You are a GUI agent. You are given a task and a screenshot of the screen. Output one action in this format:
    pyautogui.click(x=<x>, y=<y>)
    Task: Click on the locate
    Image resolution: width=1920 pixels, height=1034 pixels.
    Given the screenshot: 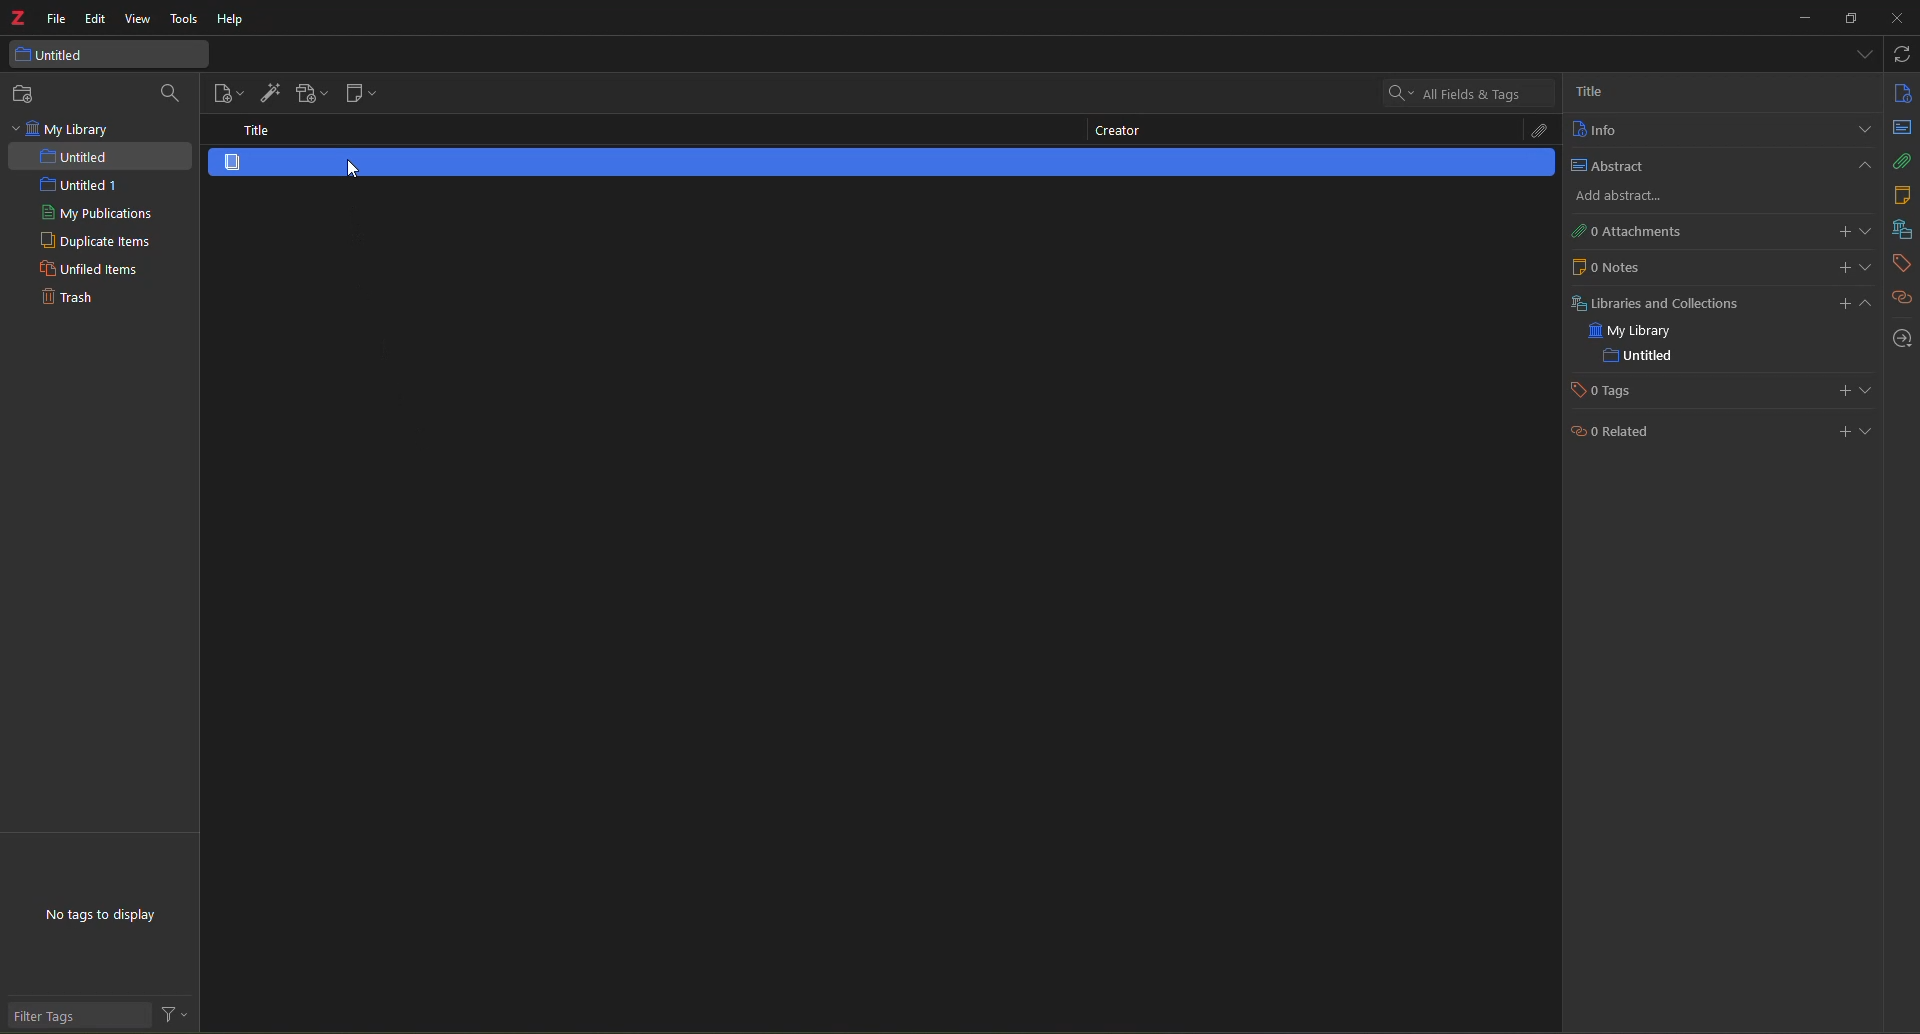 What is the action you would take?
    pyautogui.click(x=1902, y=339)
    